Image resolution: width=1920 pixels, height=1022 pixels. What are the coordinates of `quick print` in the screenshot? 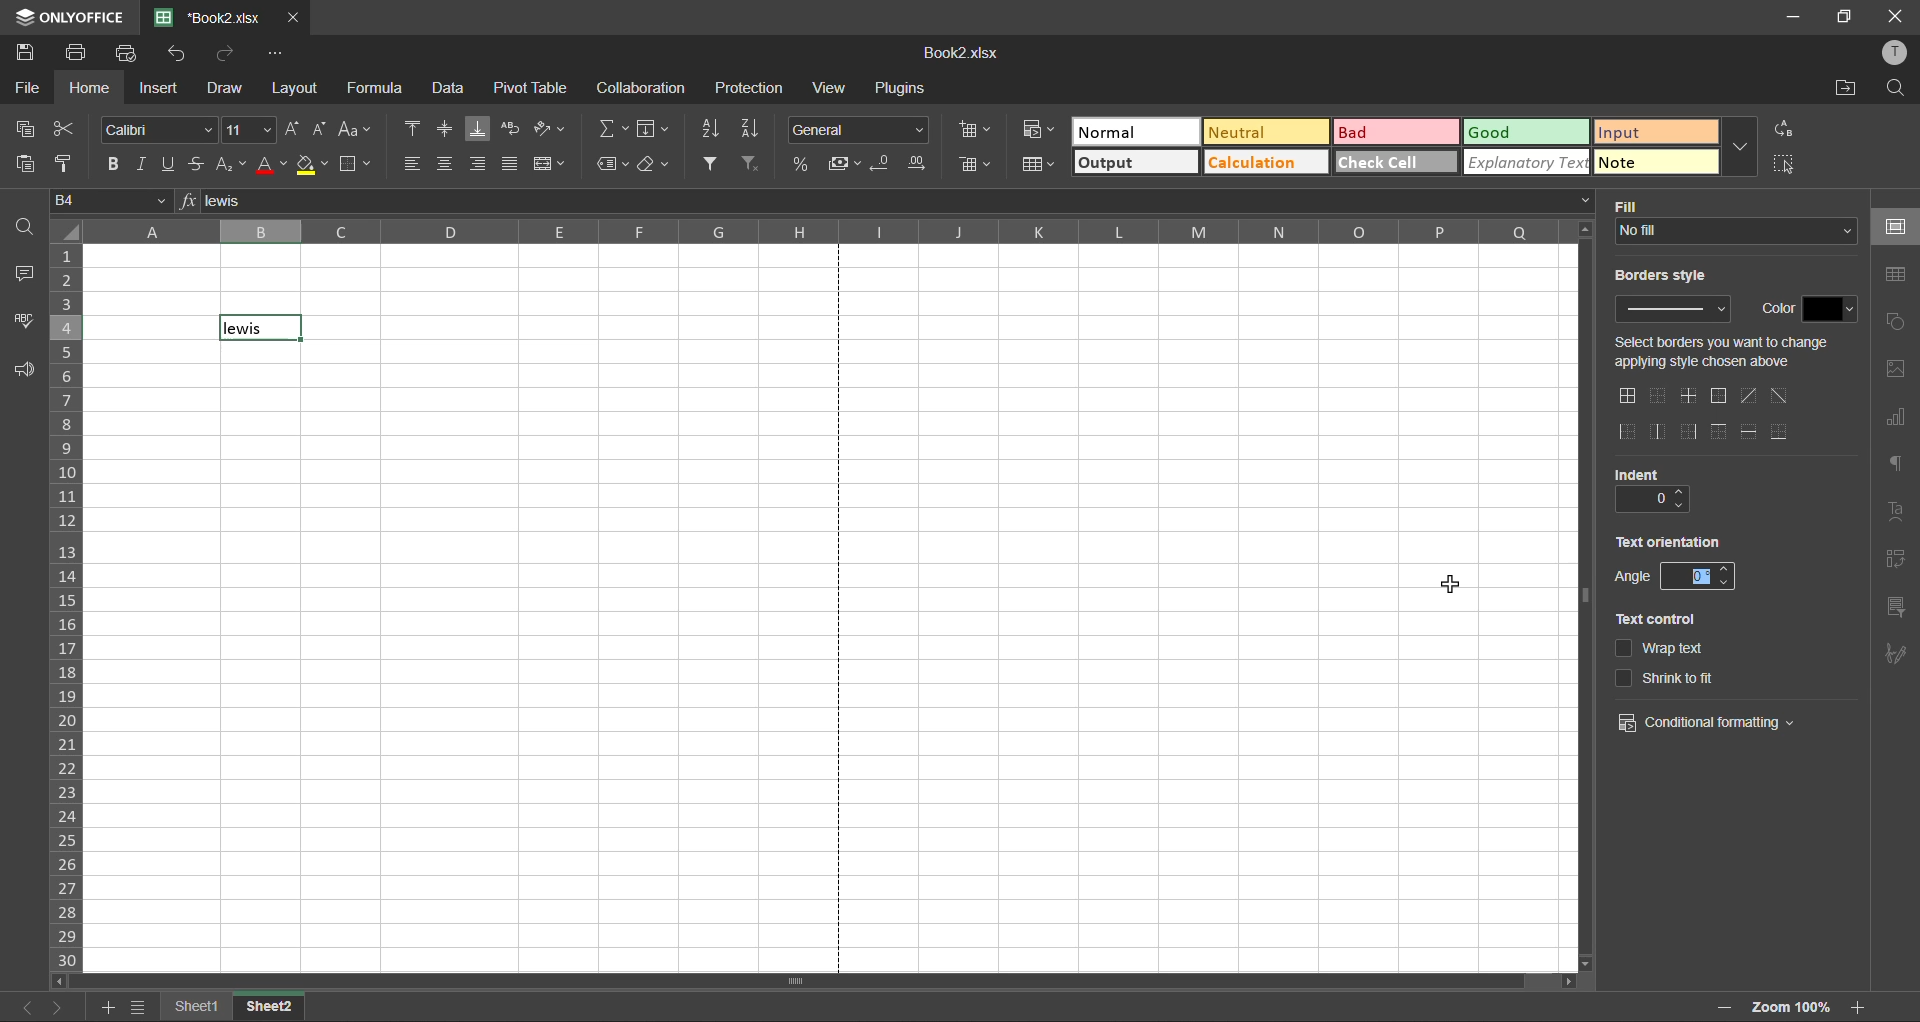 It's located at (125, 52).